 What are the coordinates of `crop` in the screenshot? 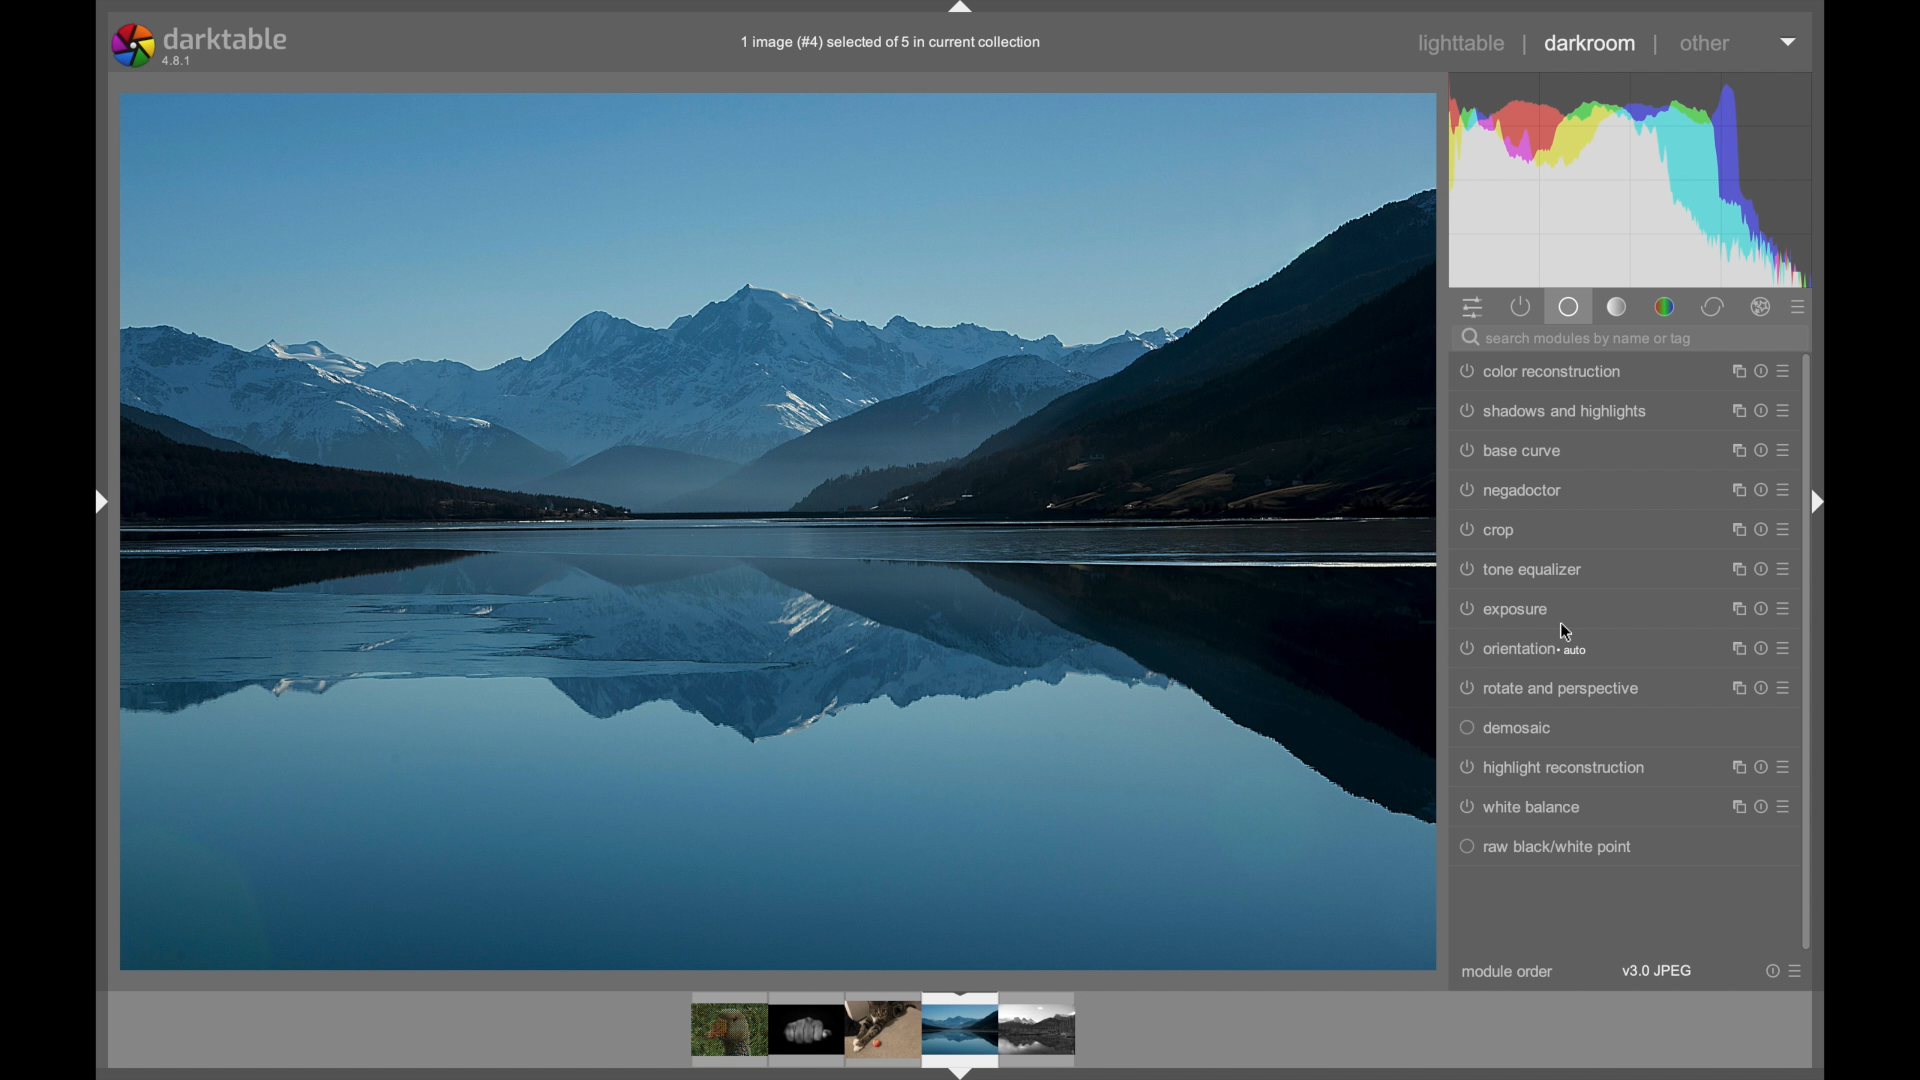 It's located at (1487, 529).